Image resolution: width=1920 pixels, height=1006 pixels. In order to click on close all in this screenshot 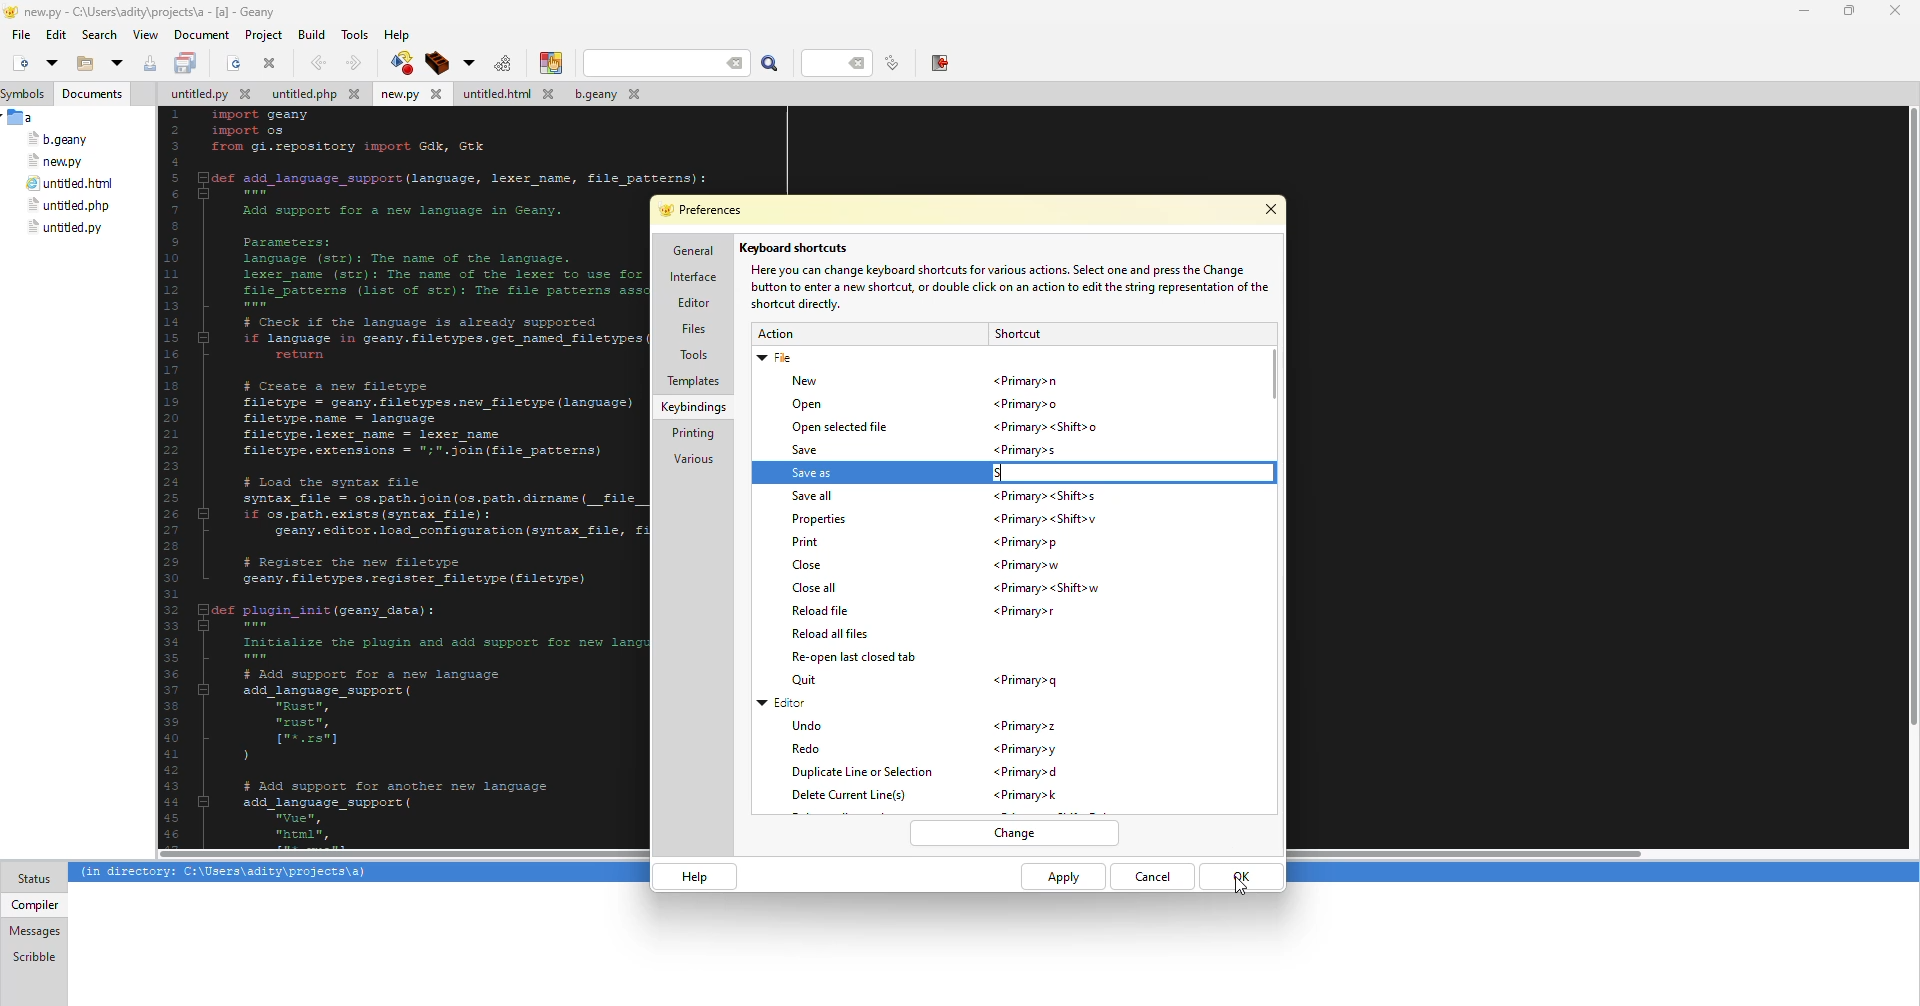, I will do `click(813, 590)`.